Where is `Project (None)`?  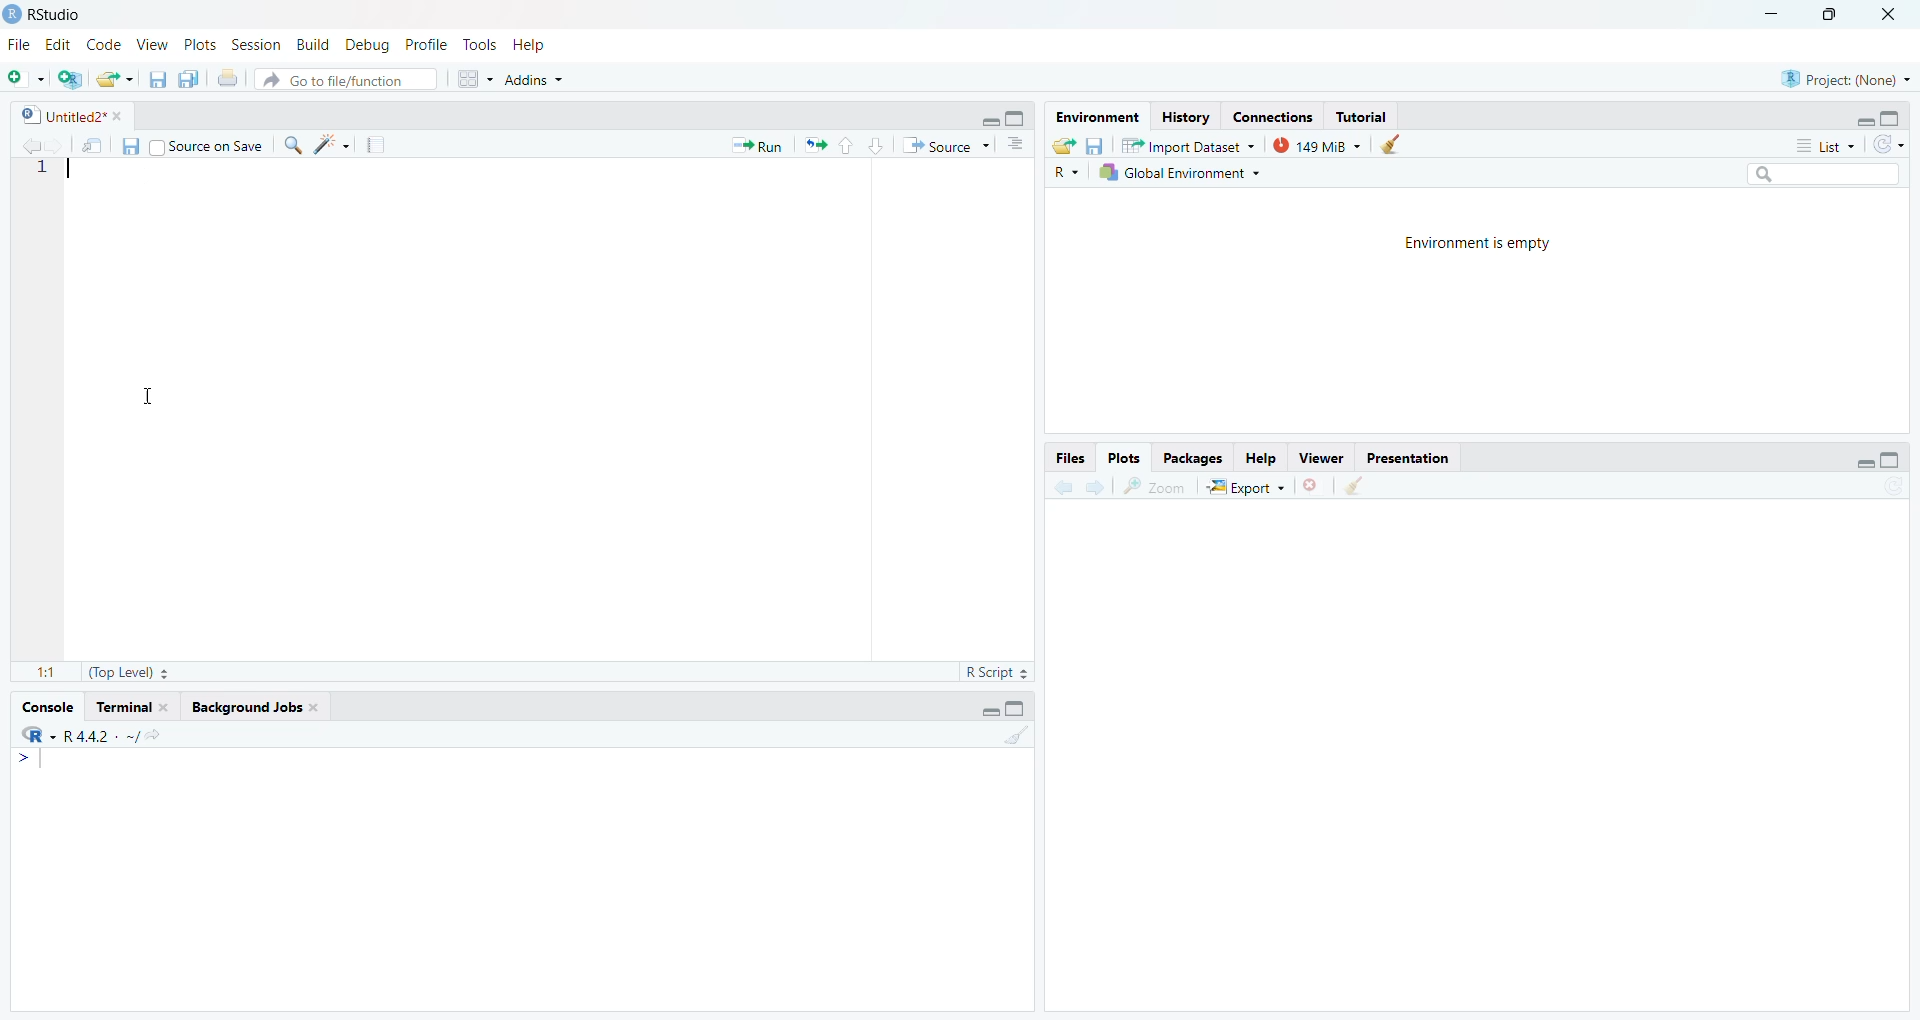
Project (None) is located at coordinates (1846, 80).